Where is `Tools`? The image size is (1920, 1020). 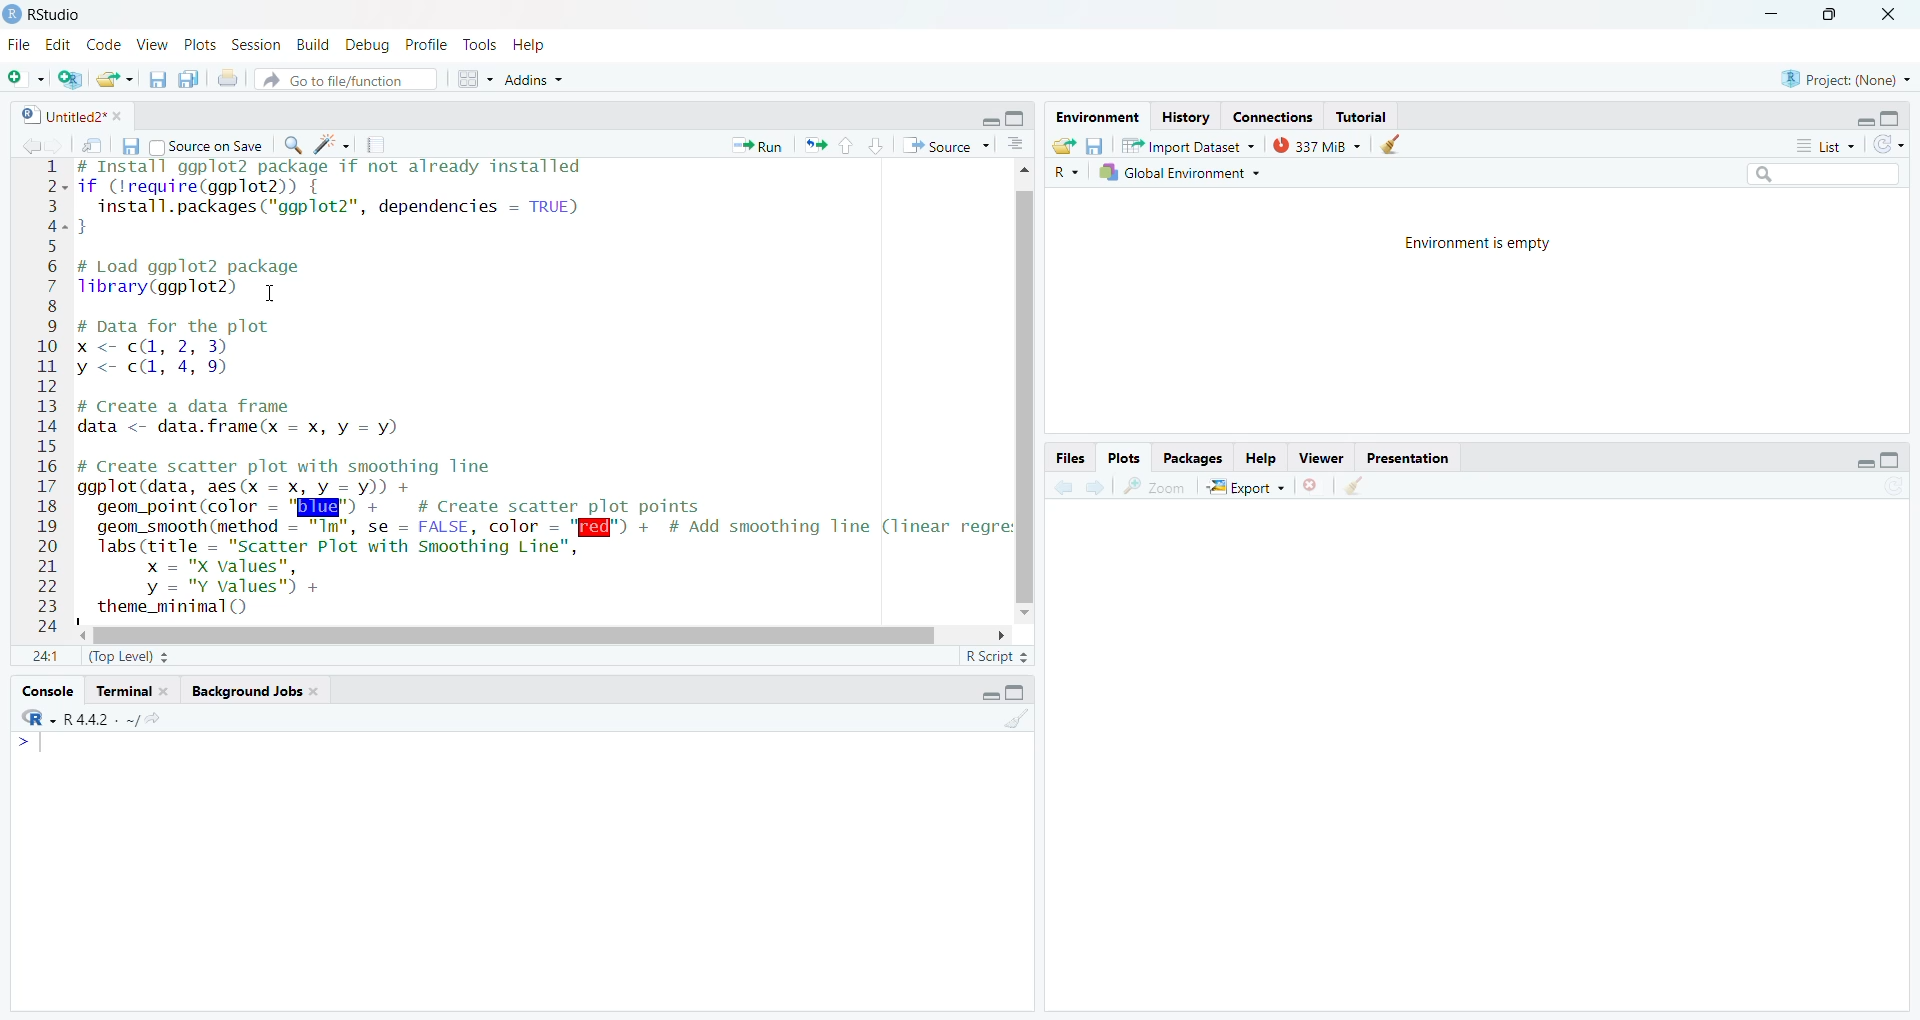 Tools is located at coordinates (478, 47).